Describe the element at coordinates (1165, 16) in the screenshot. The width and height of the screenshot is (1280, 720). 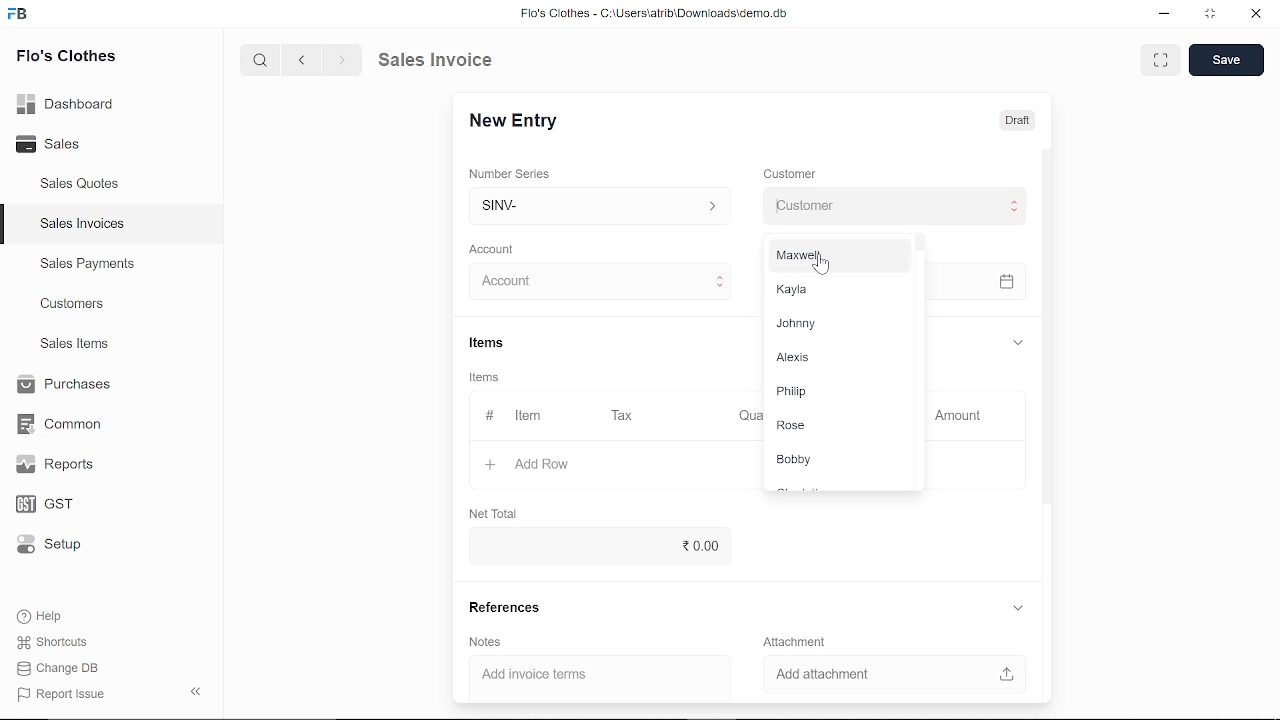
I see `minimize` at that location.